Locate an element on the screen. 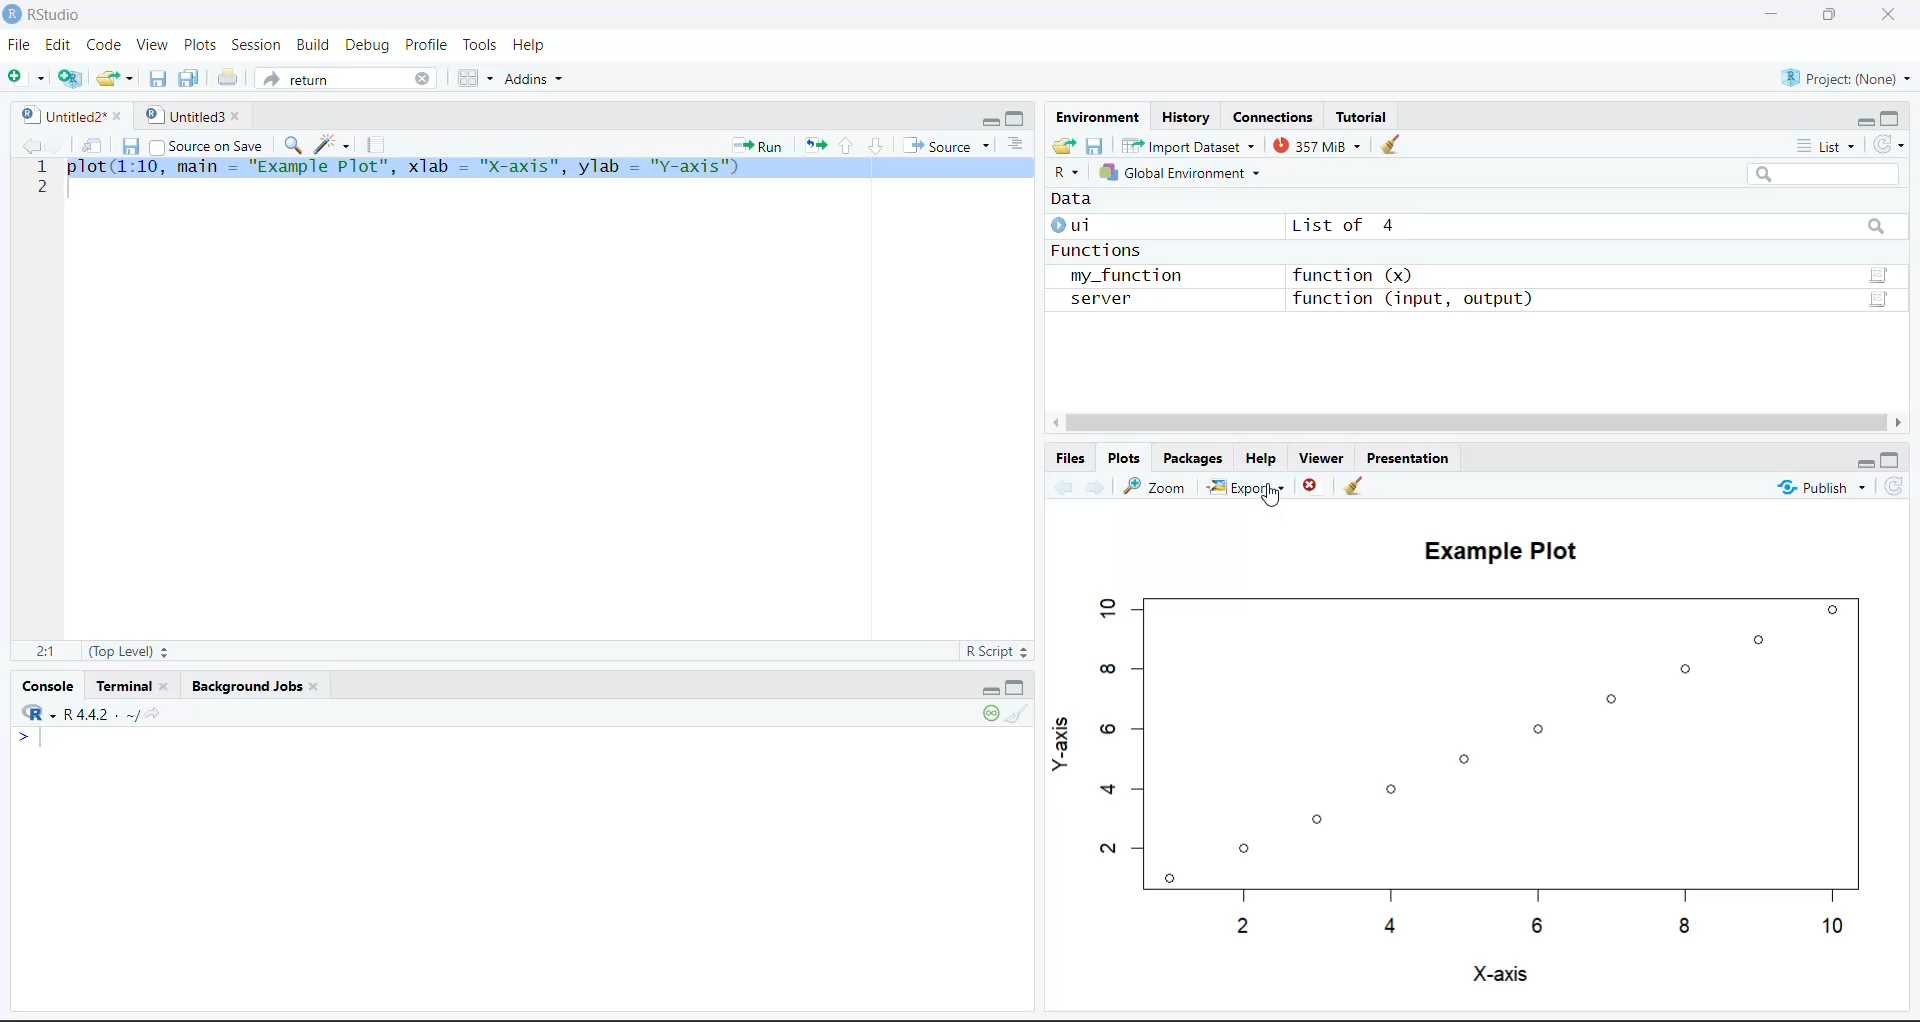 Image resolution: width=1920 pixels, height=1022 pixels. Publish is located at coordinates (1821, 485).